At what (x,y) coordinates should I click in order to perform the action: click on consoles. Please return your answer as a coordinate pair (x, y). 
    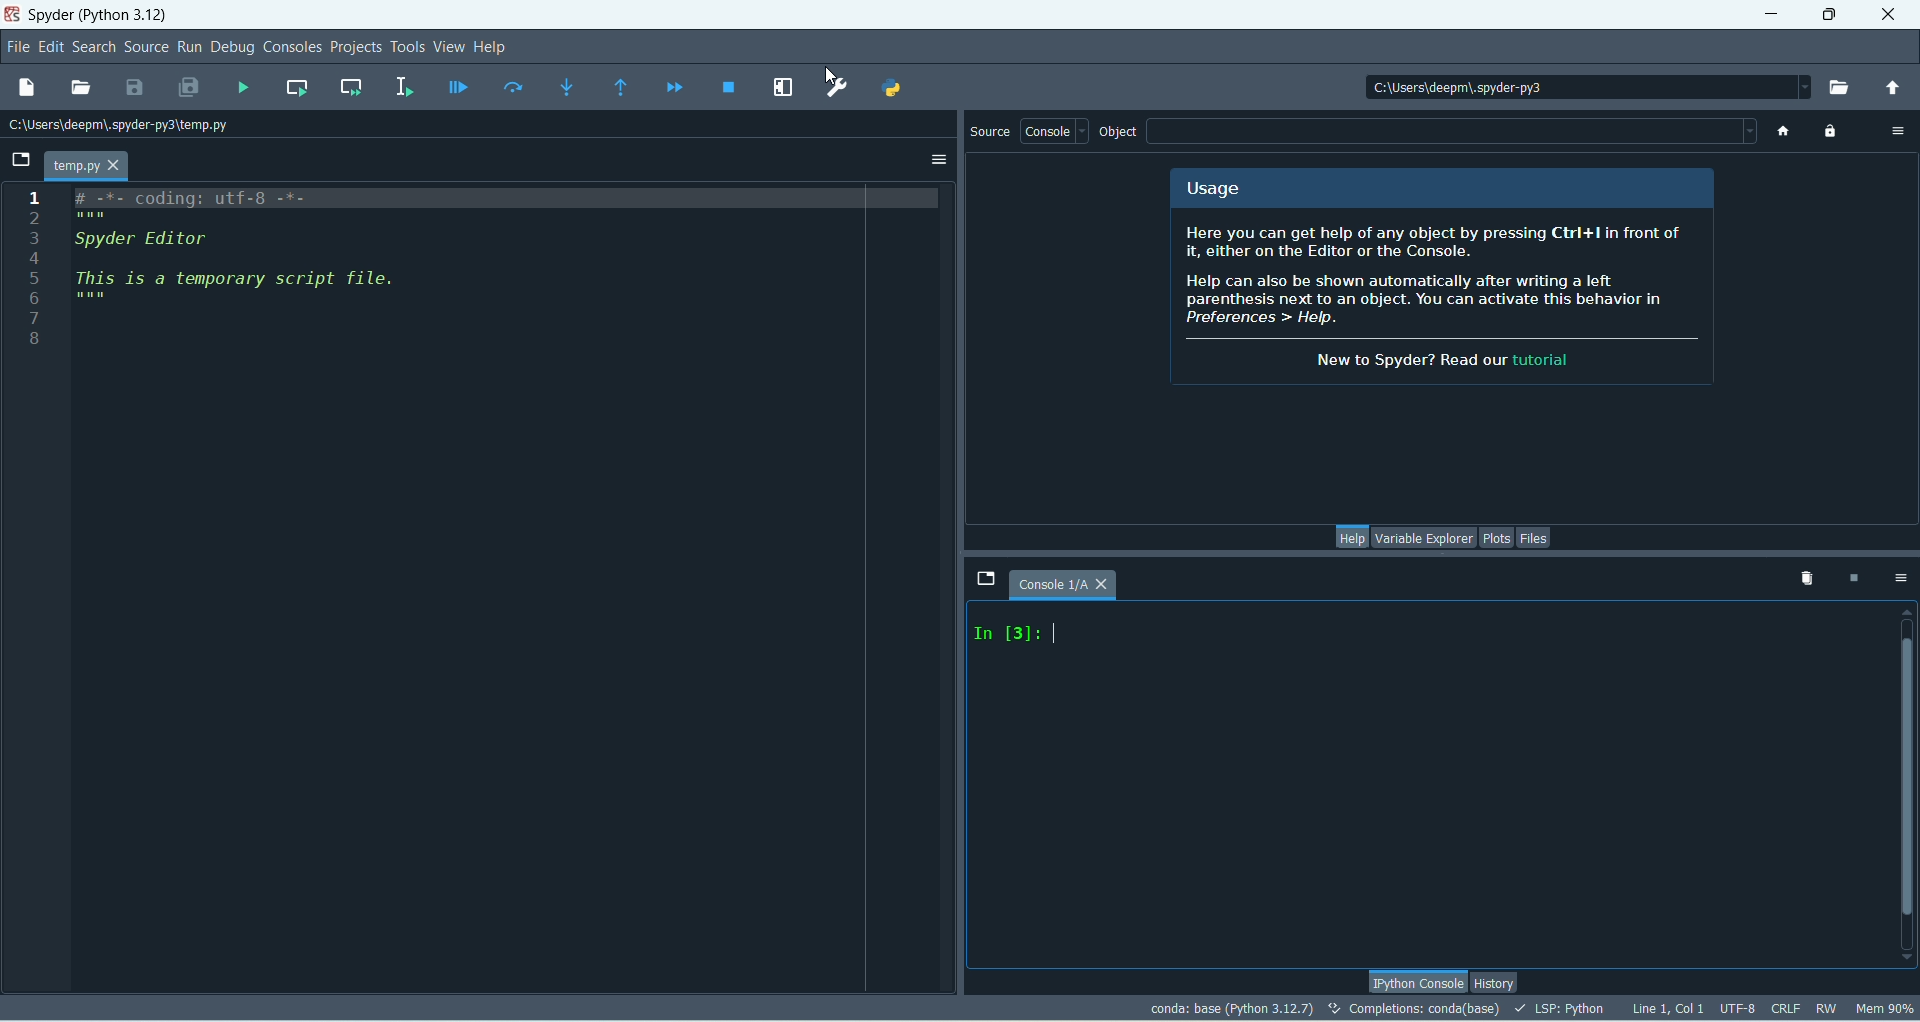
    Looking at the image, I should click on (292, 47).